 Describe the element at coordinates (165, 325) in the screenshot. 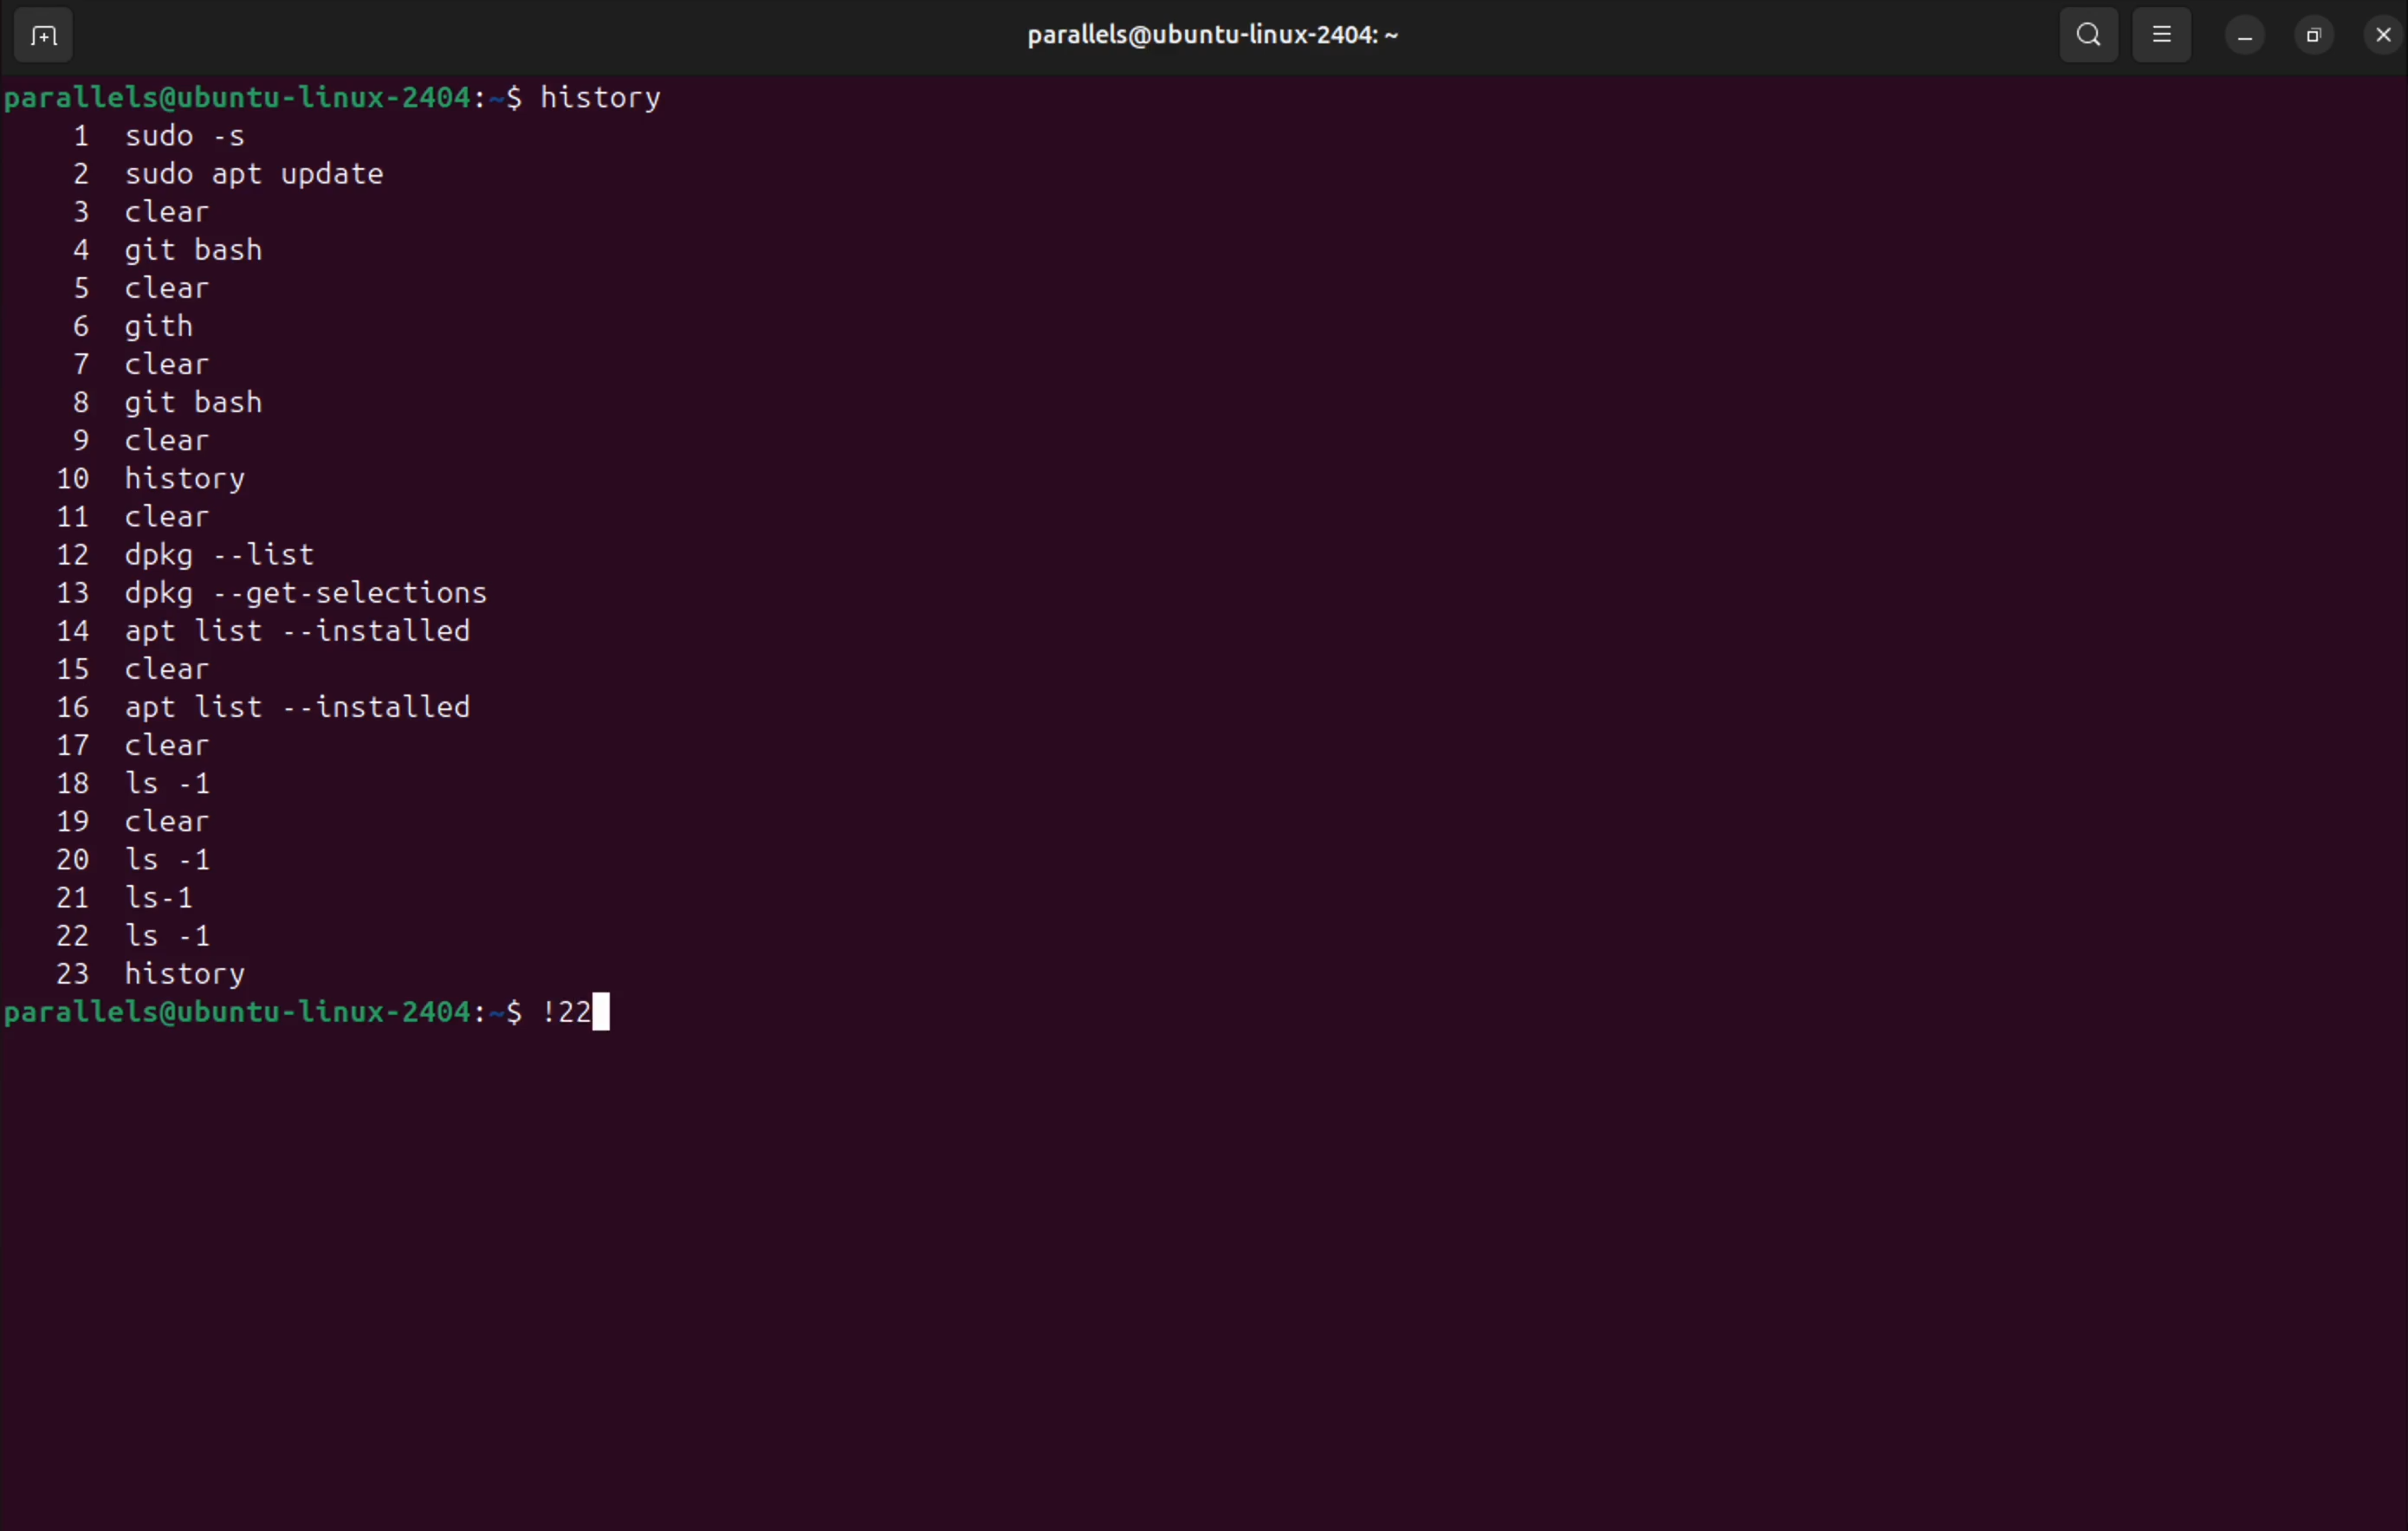

I see `6 gith` at that location.